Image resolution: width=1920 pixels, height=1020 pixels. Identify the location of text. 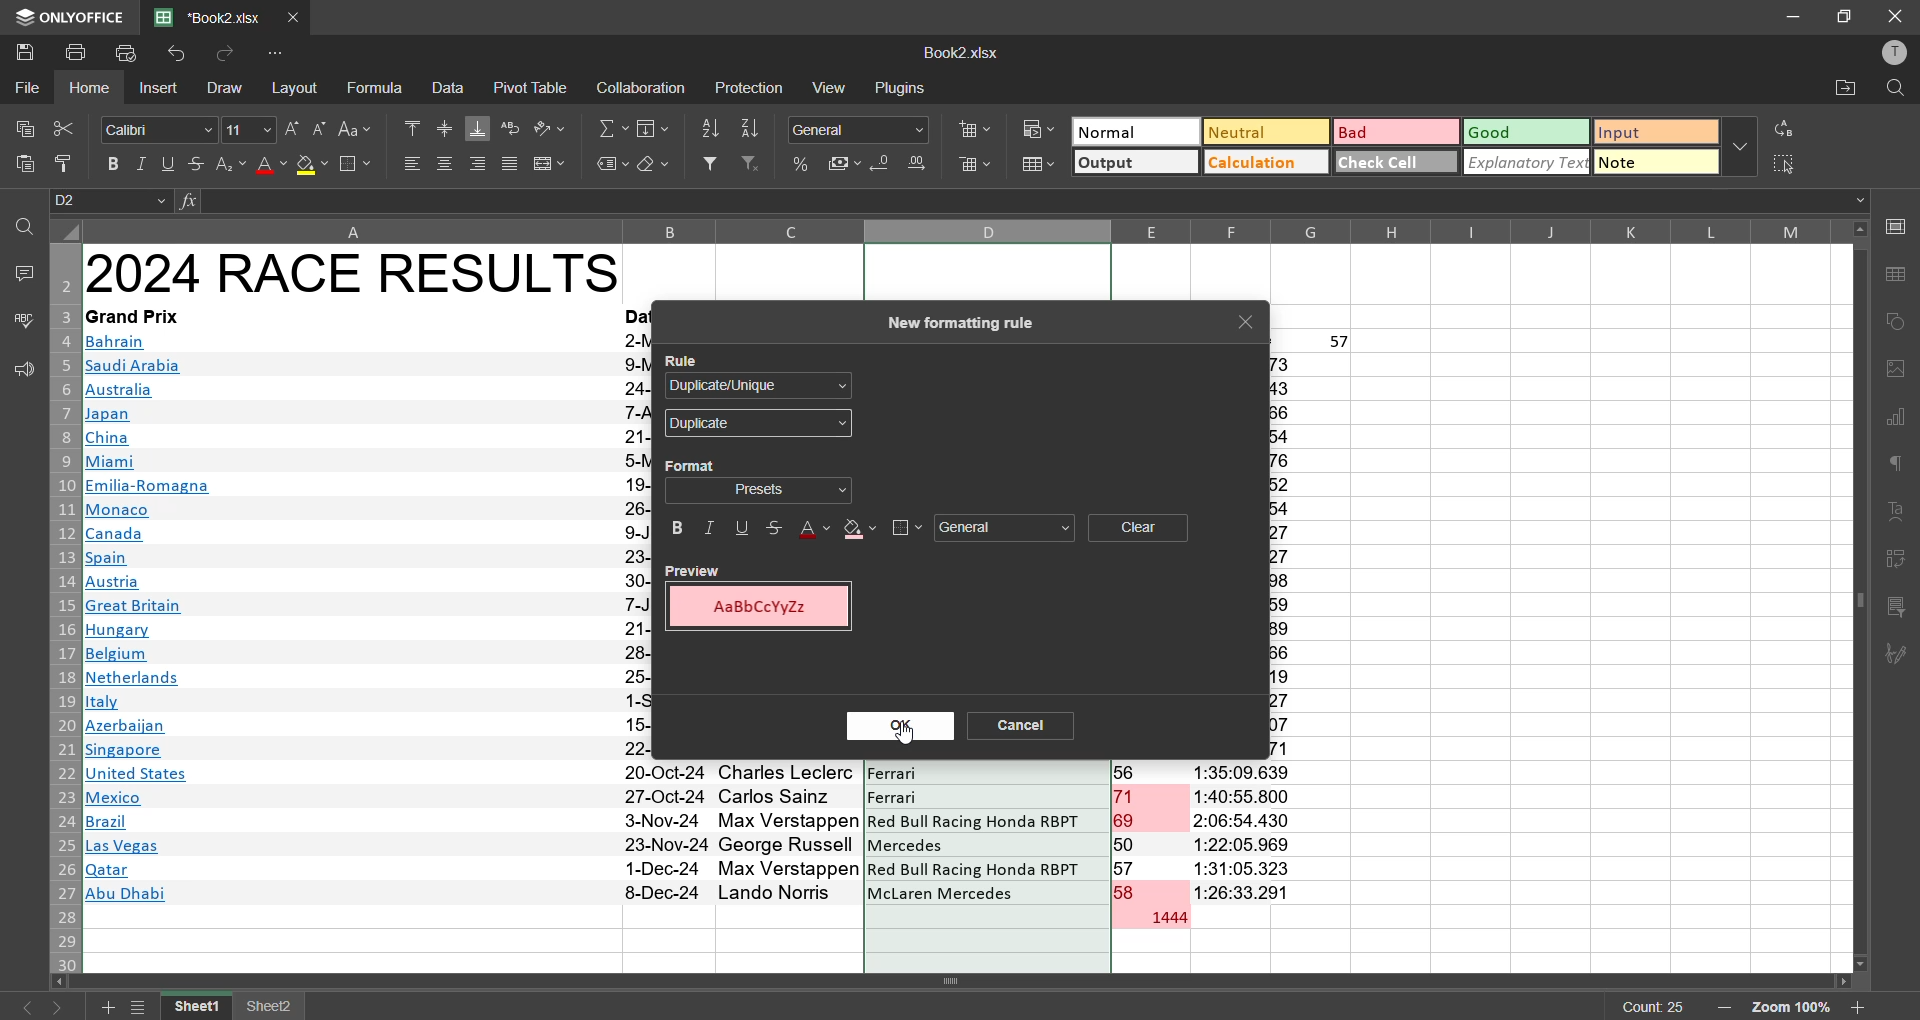
(1898, 513).